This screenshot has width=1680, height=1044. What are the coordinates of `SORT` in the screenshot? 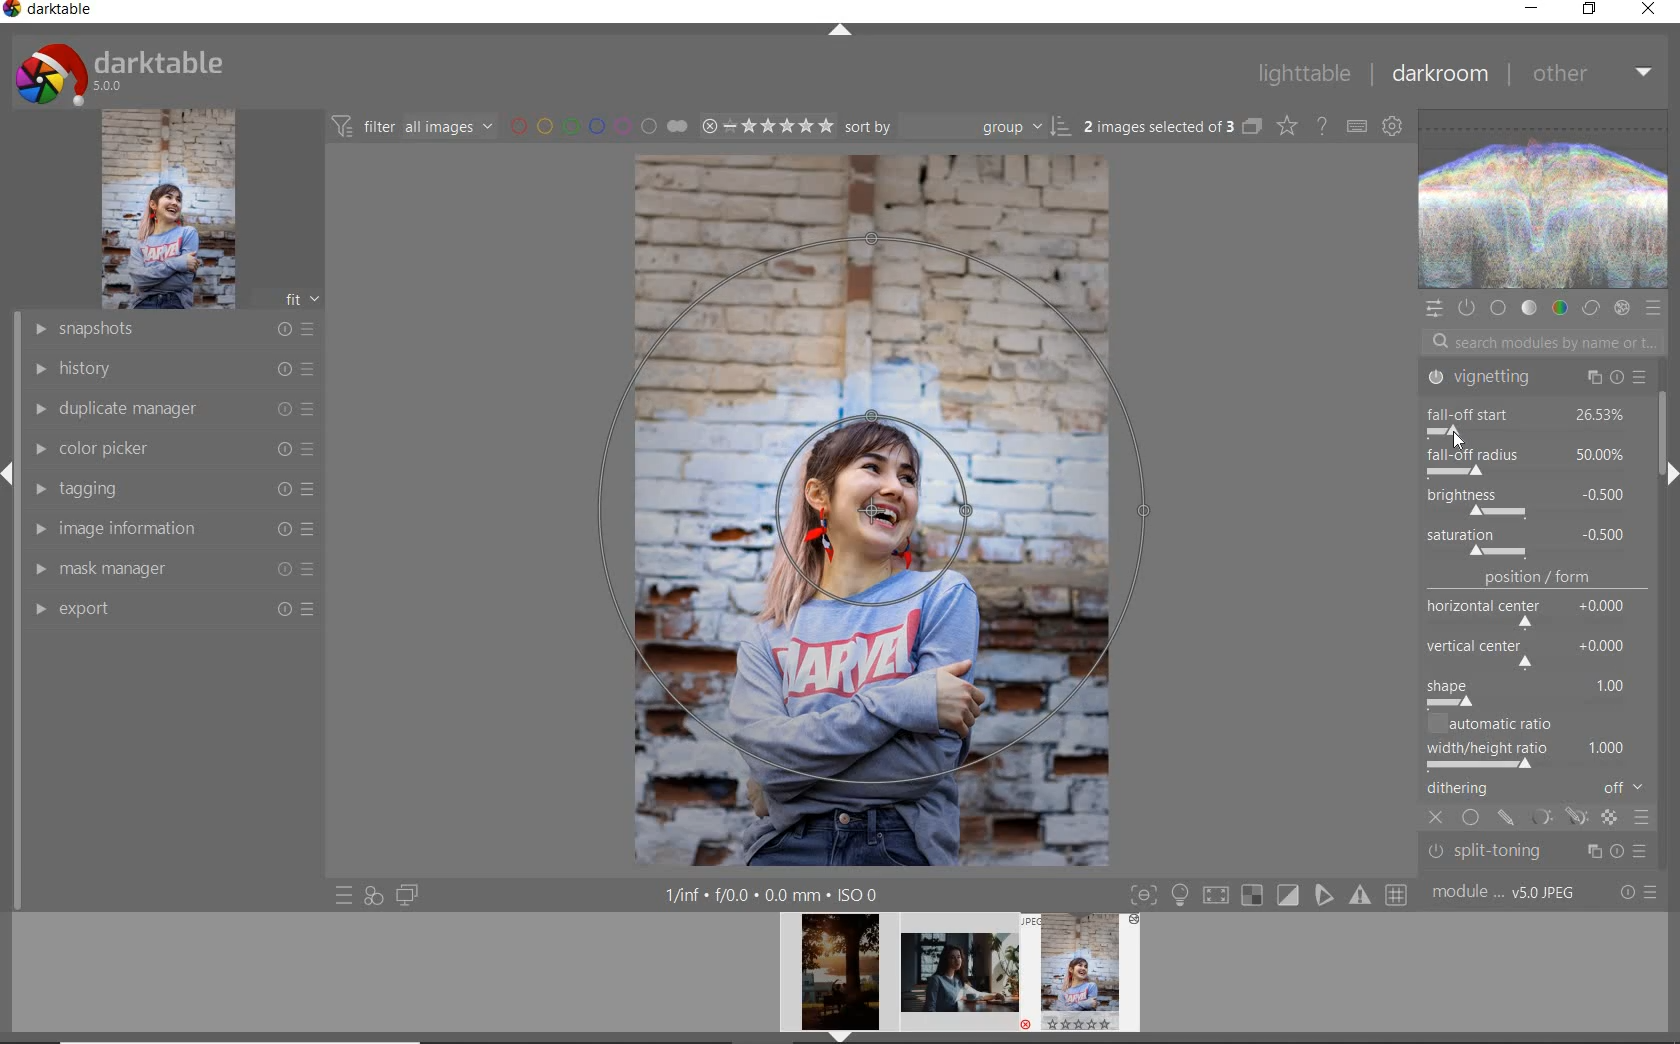 It's located at (958, 125).